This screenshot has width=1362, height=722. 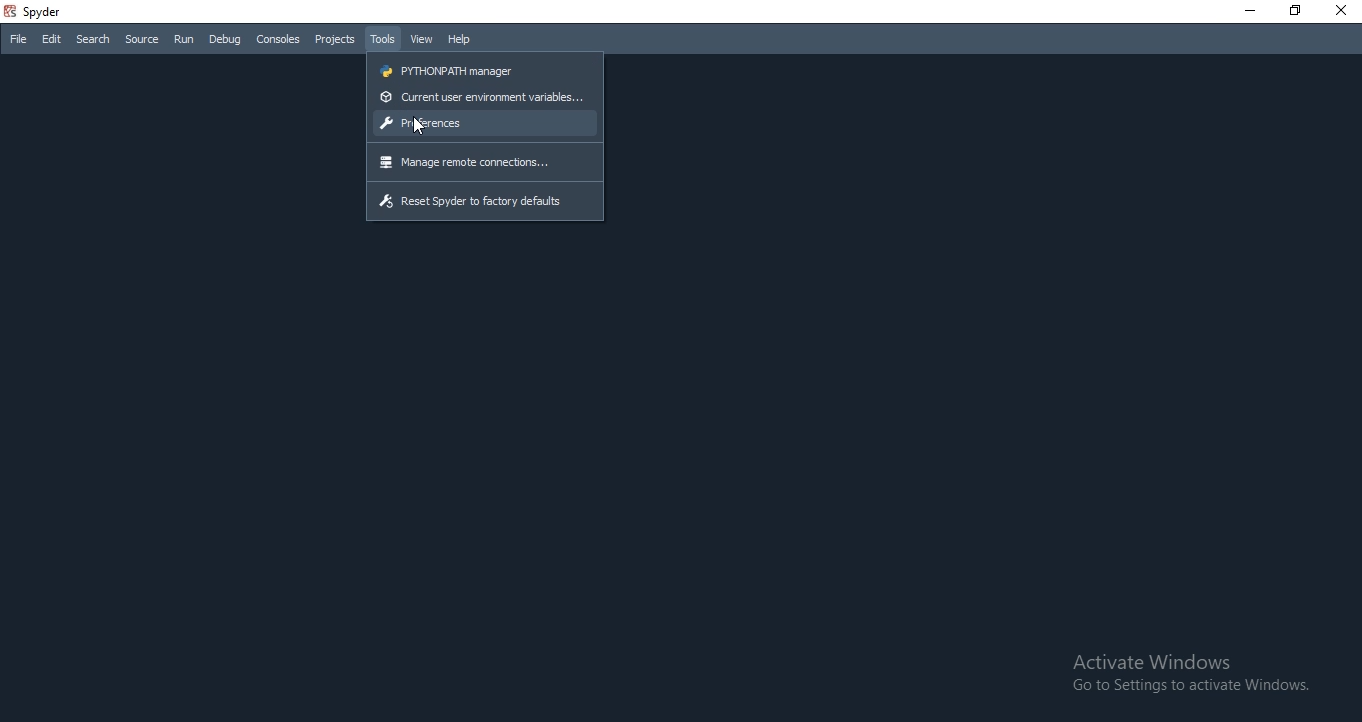 What do you see at coordinates (384, 38) in the screenshot?
I see `tools` at bounding box center [384, 38].